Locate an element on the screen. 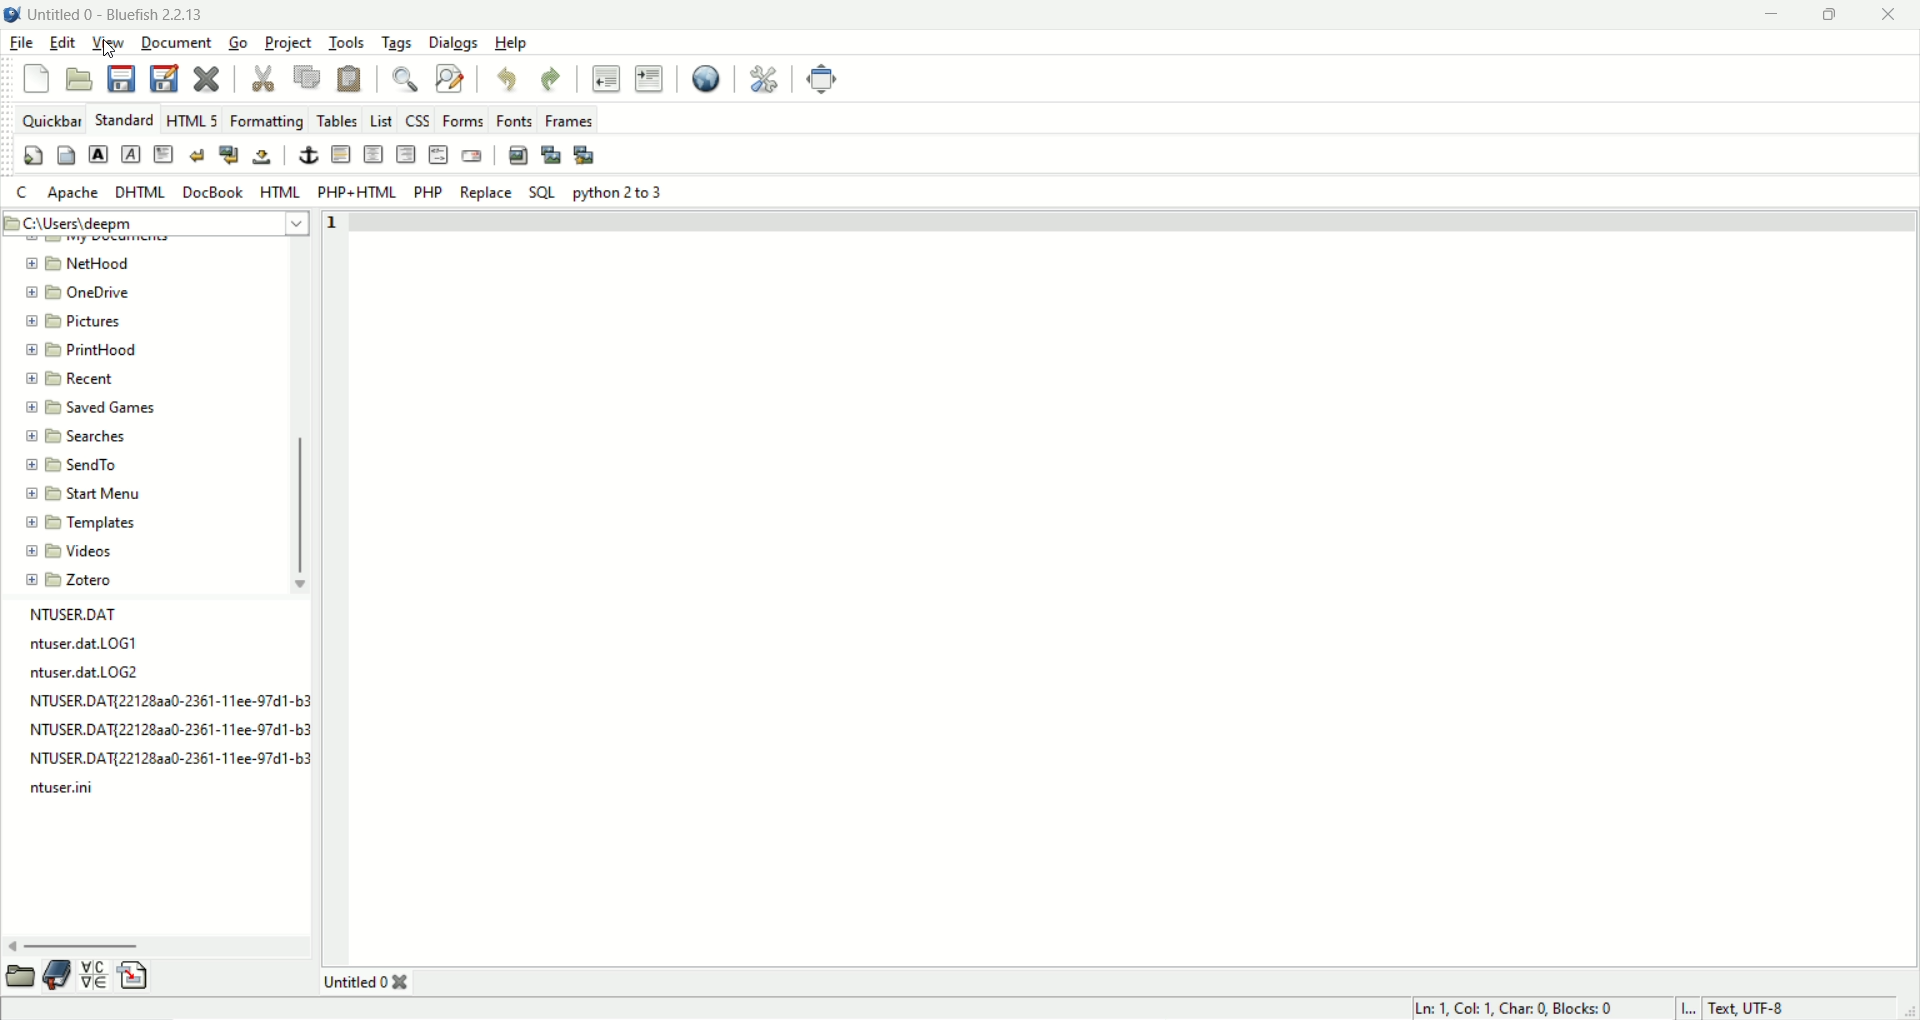 The height and width of the screenshot is (1020, 1920). printhood is located at coordinates (85, 350).